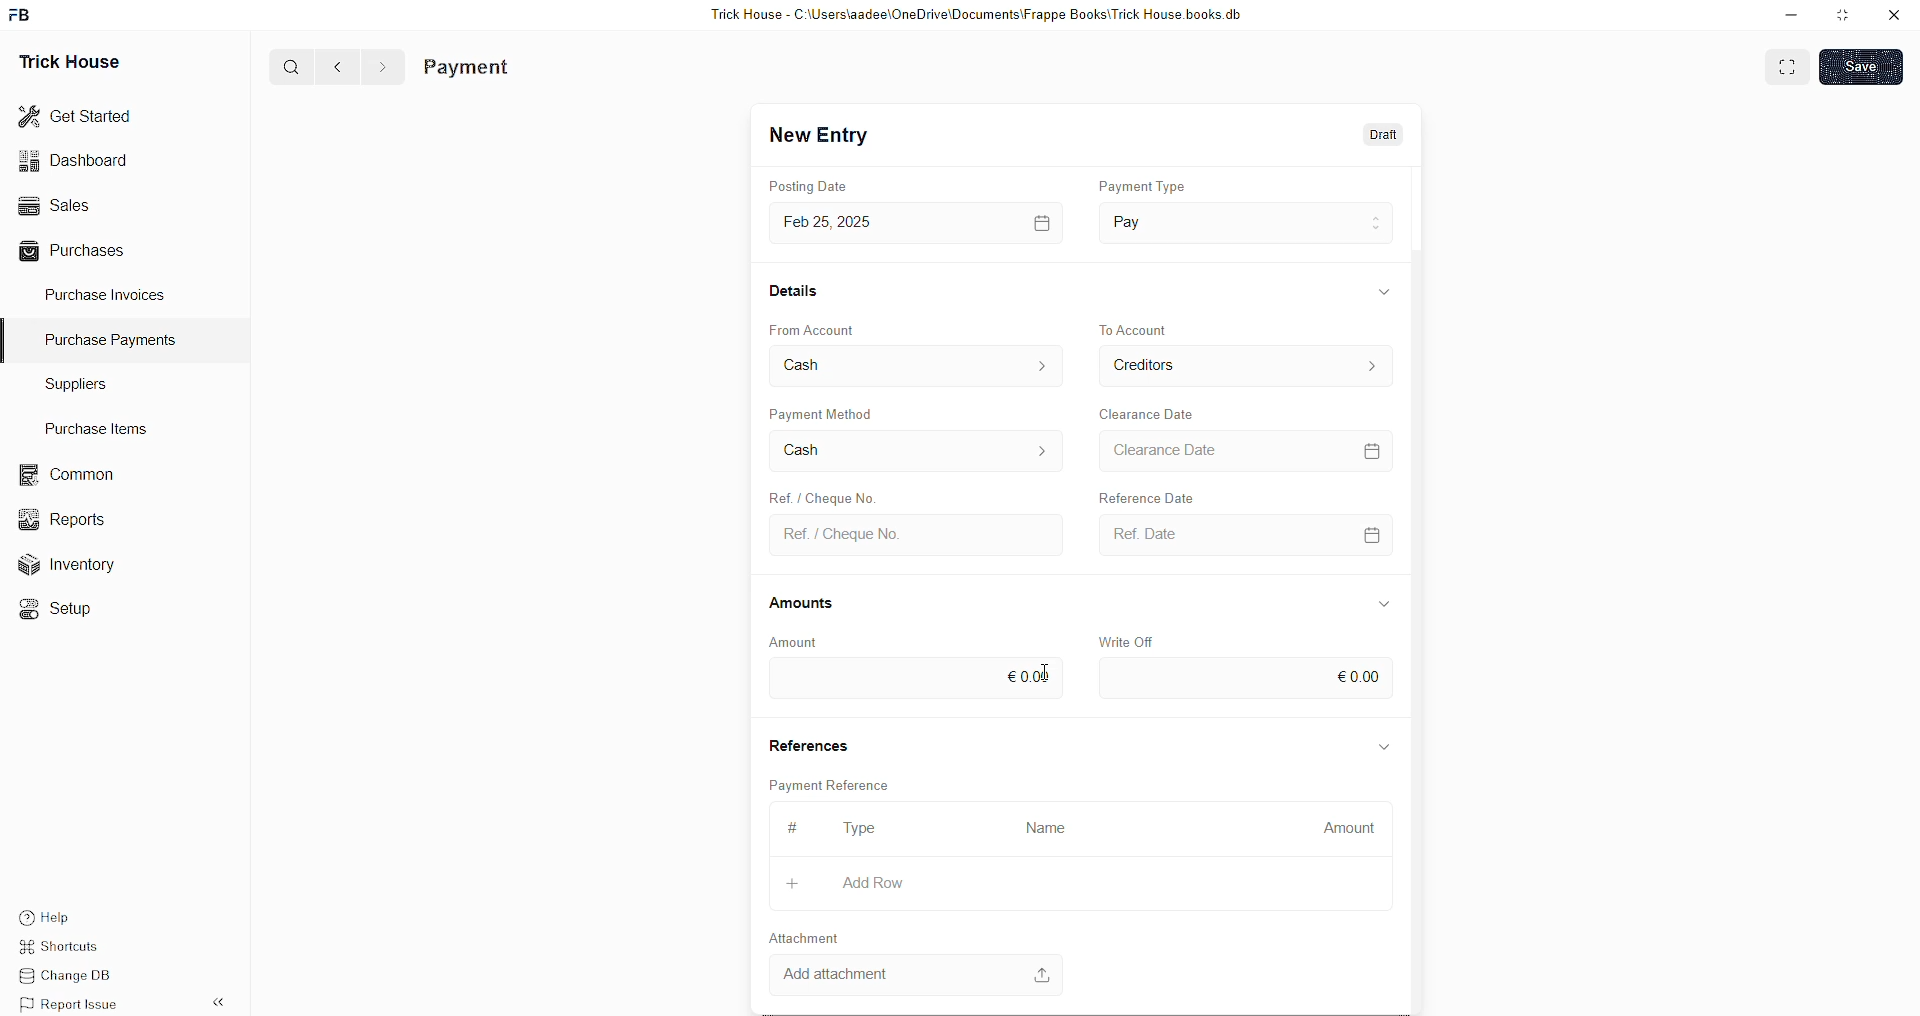 This screenshot has width=1920, height=1016. What do you see at coordinates (833, 784) in the screenshot?
I see `Payment Reference` at bounding box center [833, 784].